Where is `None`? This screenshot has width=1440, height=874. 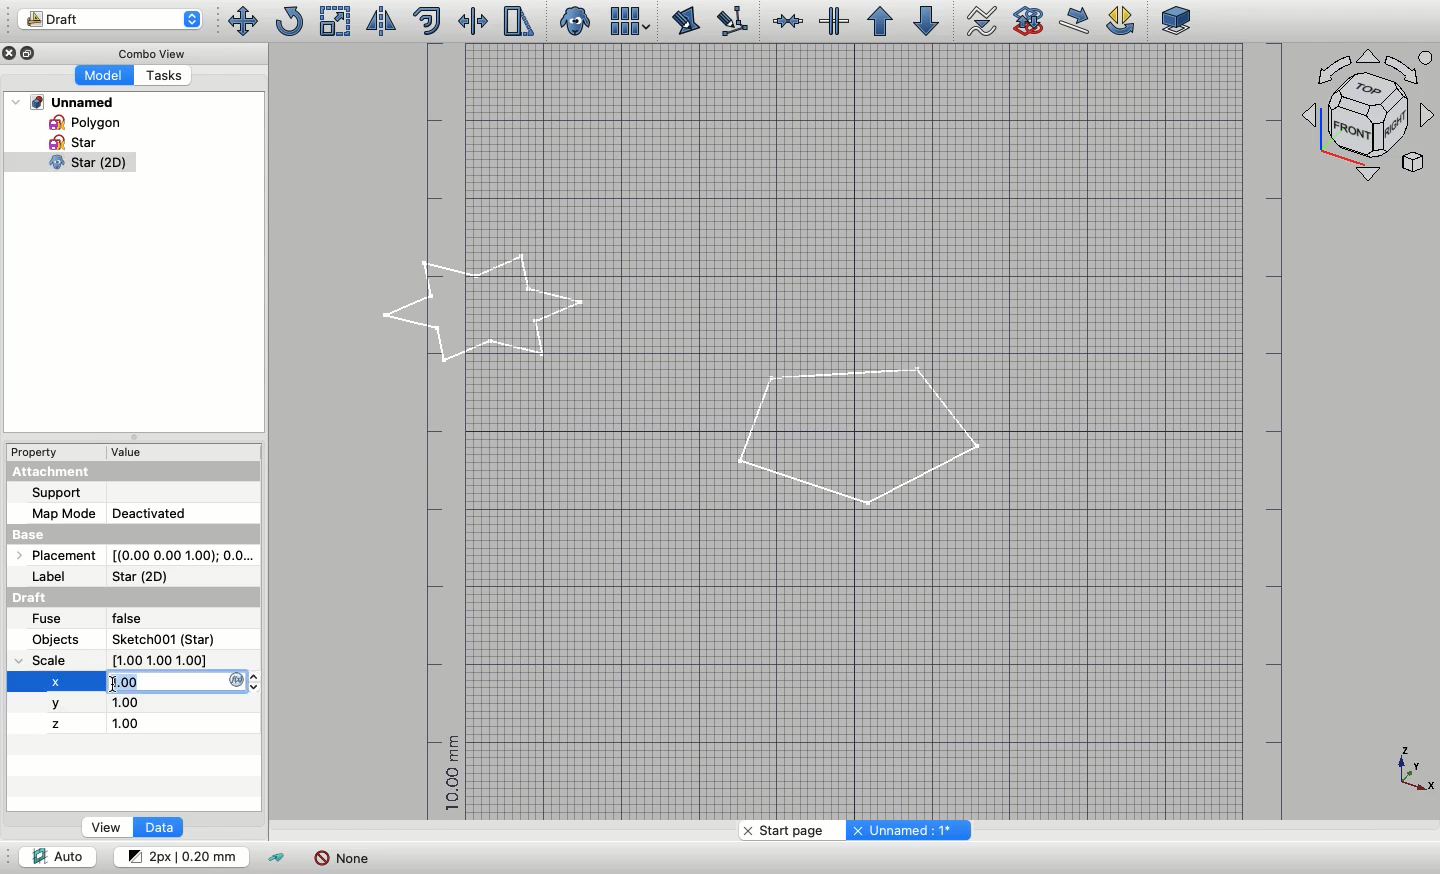 None is located at coordinates (342, 858).